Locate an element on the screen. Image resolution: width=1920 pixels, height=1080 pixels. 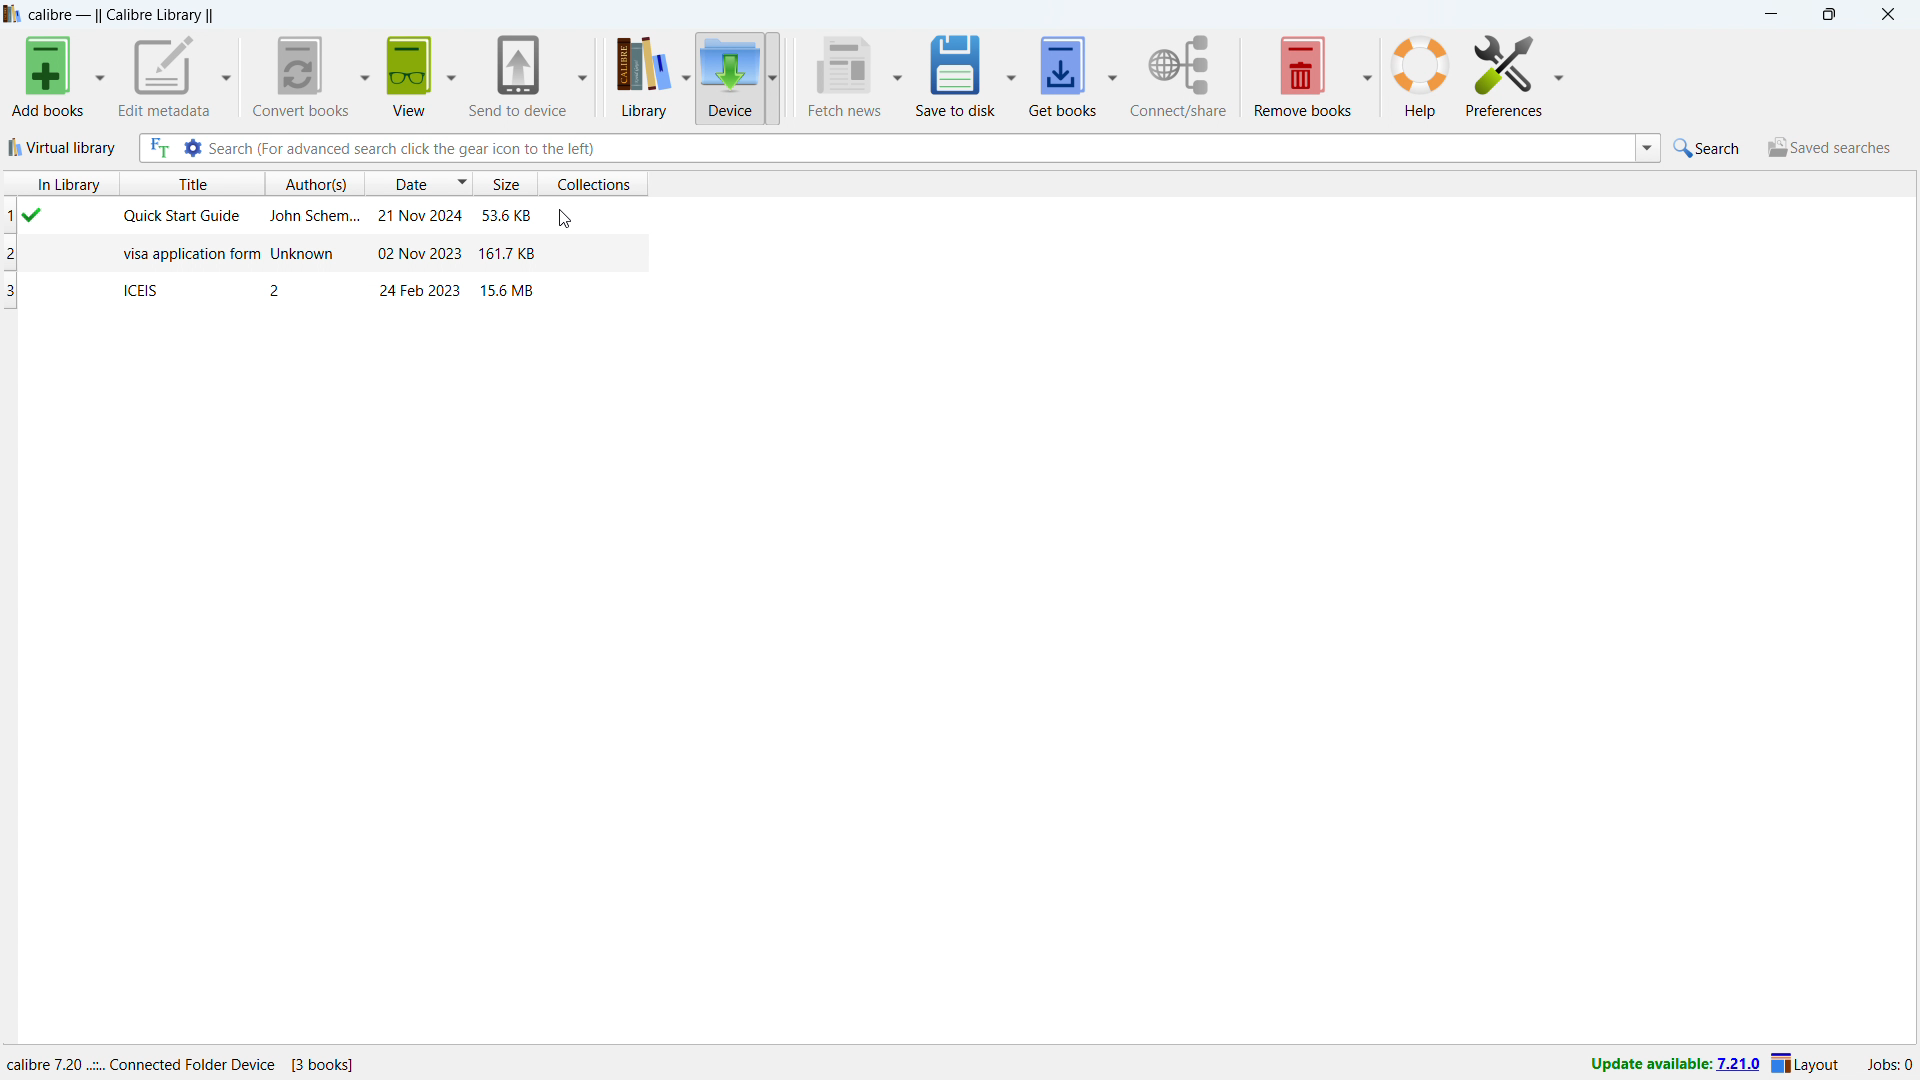
edit metadata options is located at coordinates (227, 79).